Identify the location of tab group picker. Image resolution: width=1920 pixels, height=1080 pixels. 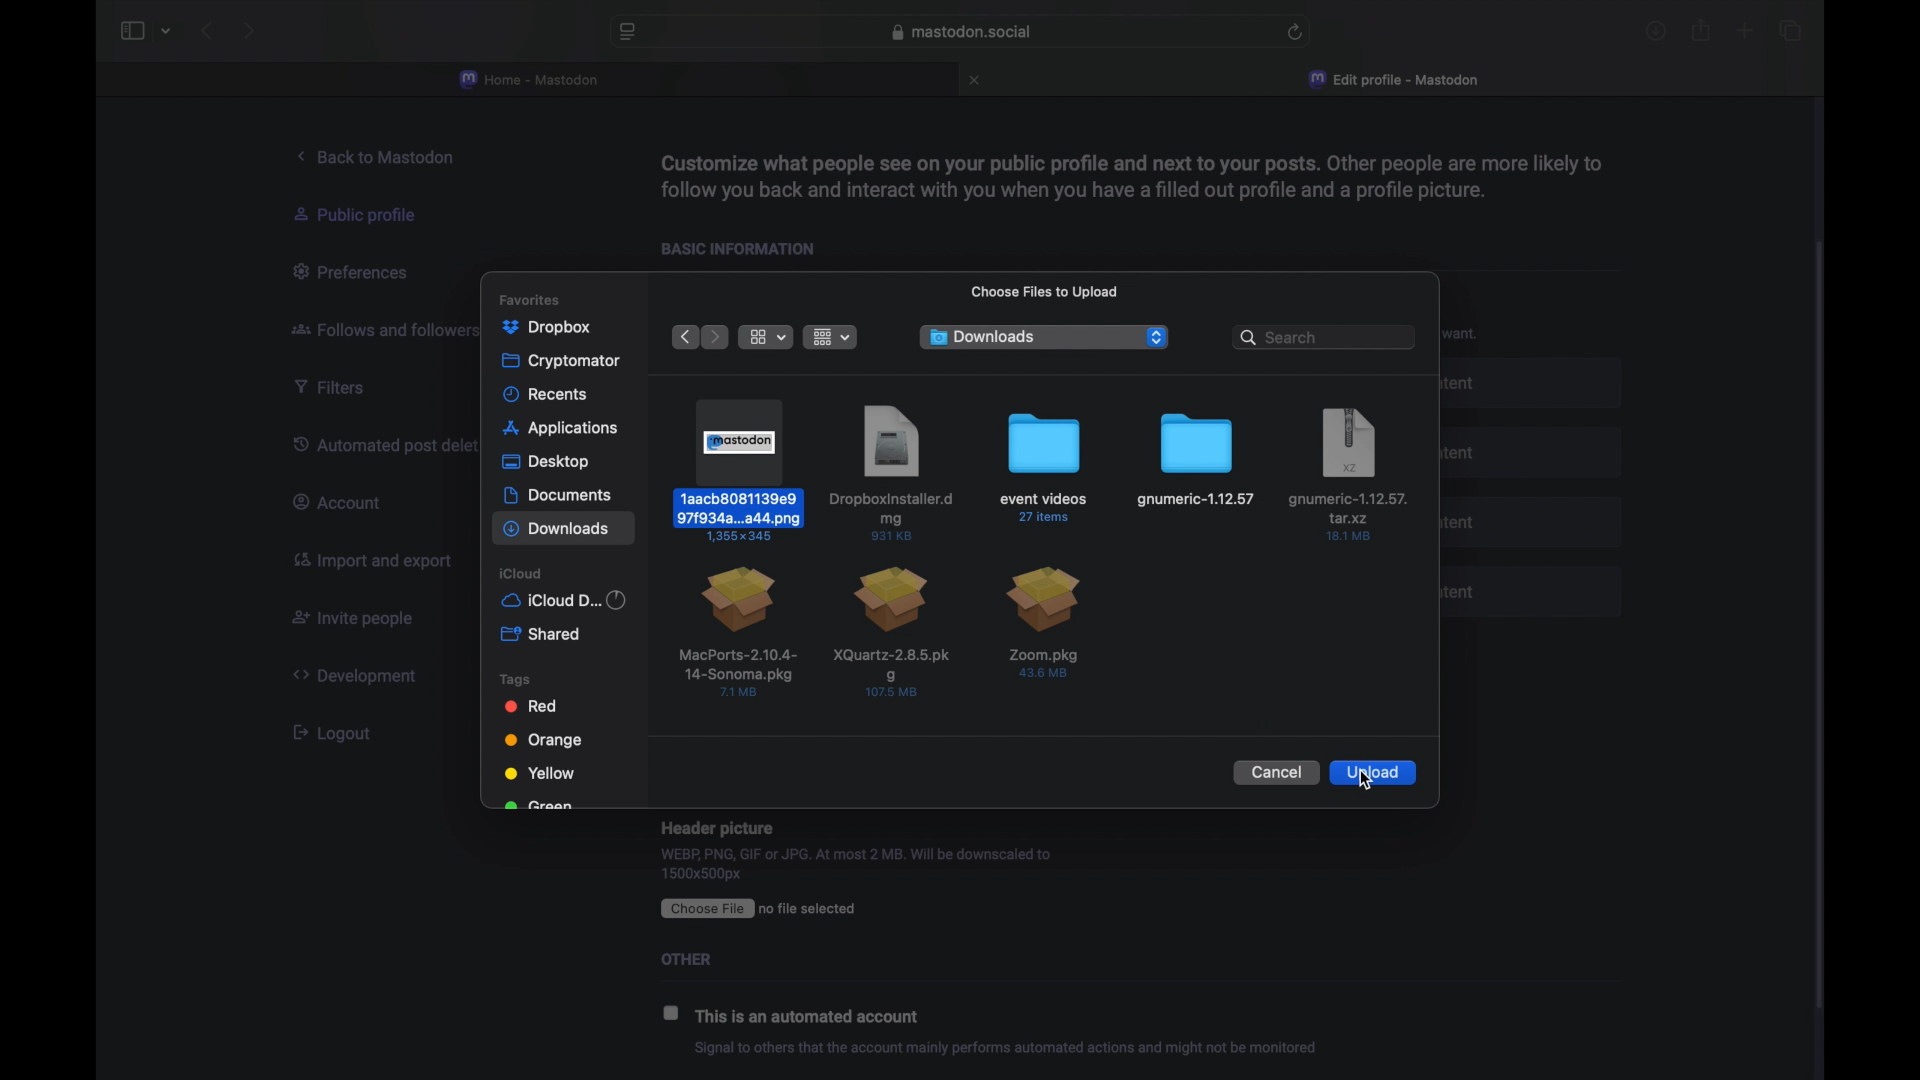
(166, 32).